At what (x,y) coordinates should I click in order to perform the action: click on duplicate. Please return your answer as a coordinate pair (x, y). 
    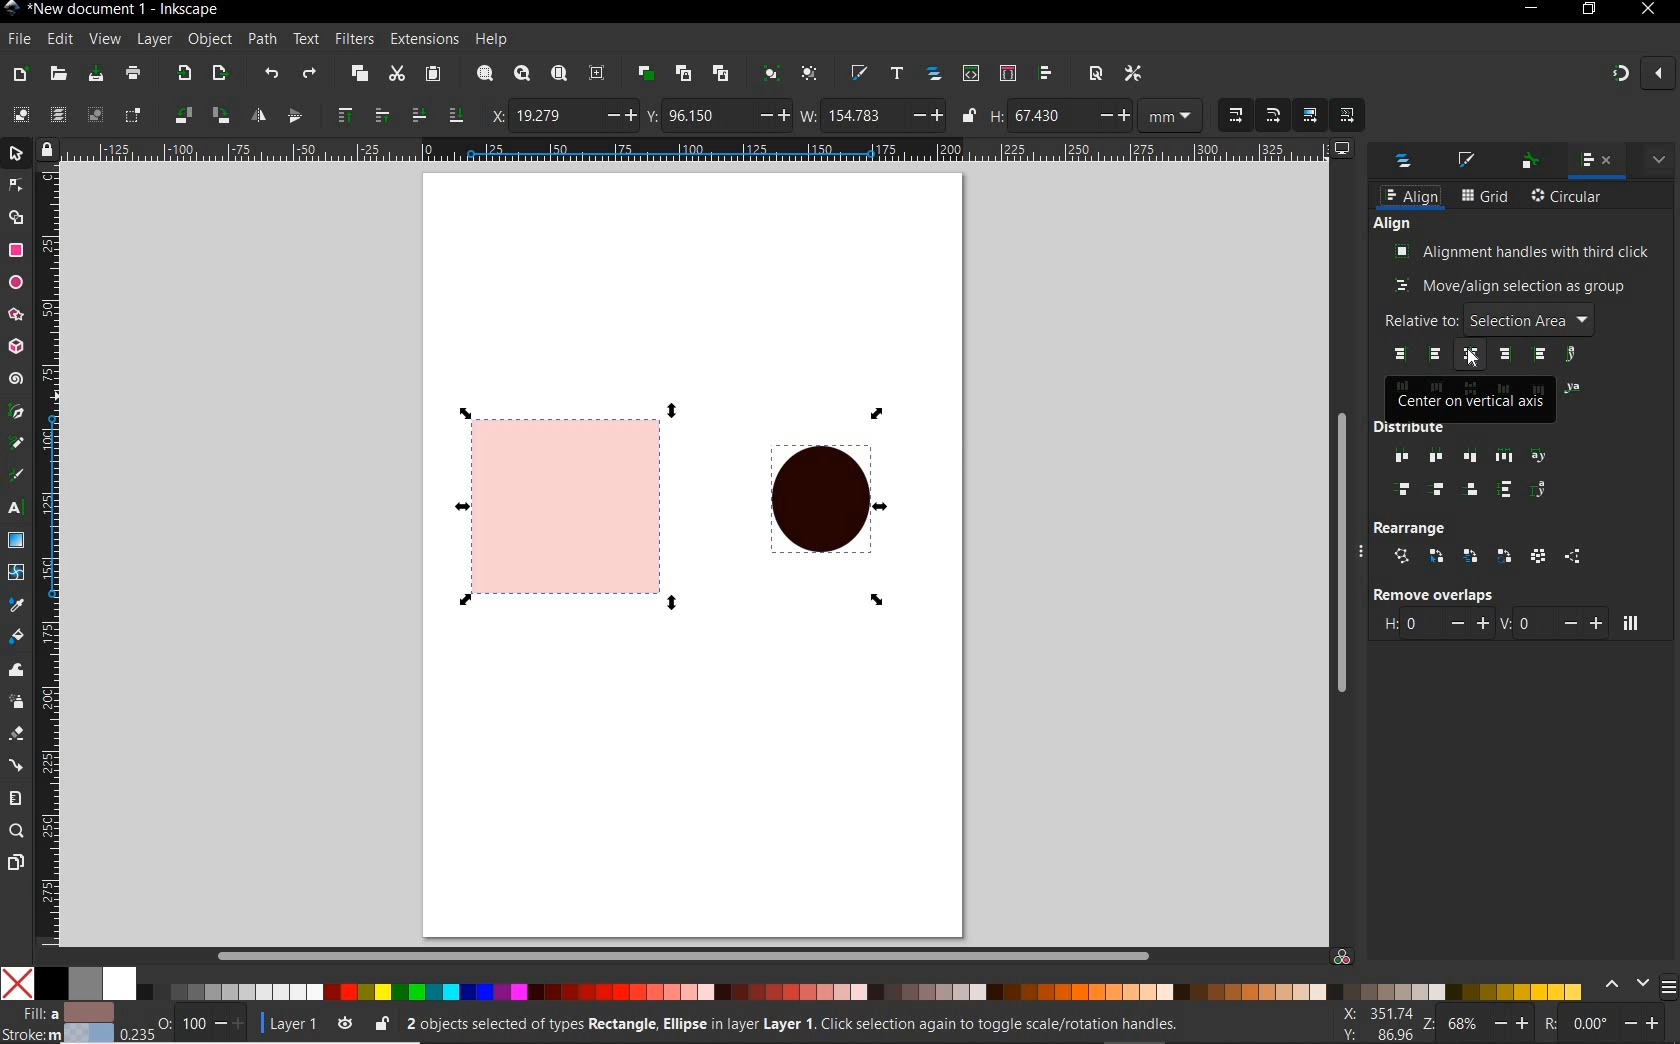
    Looking at the image, I should click on (647, 74).